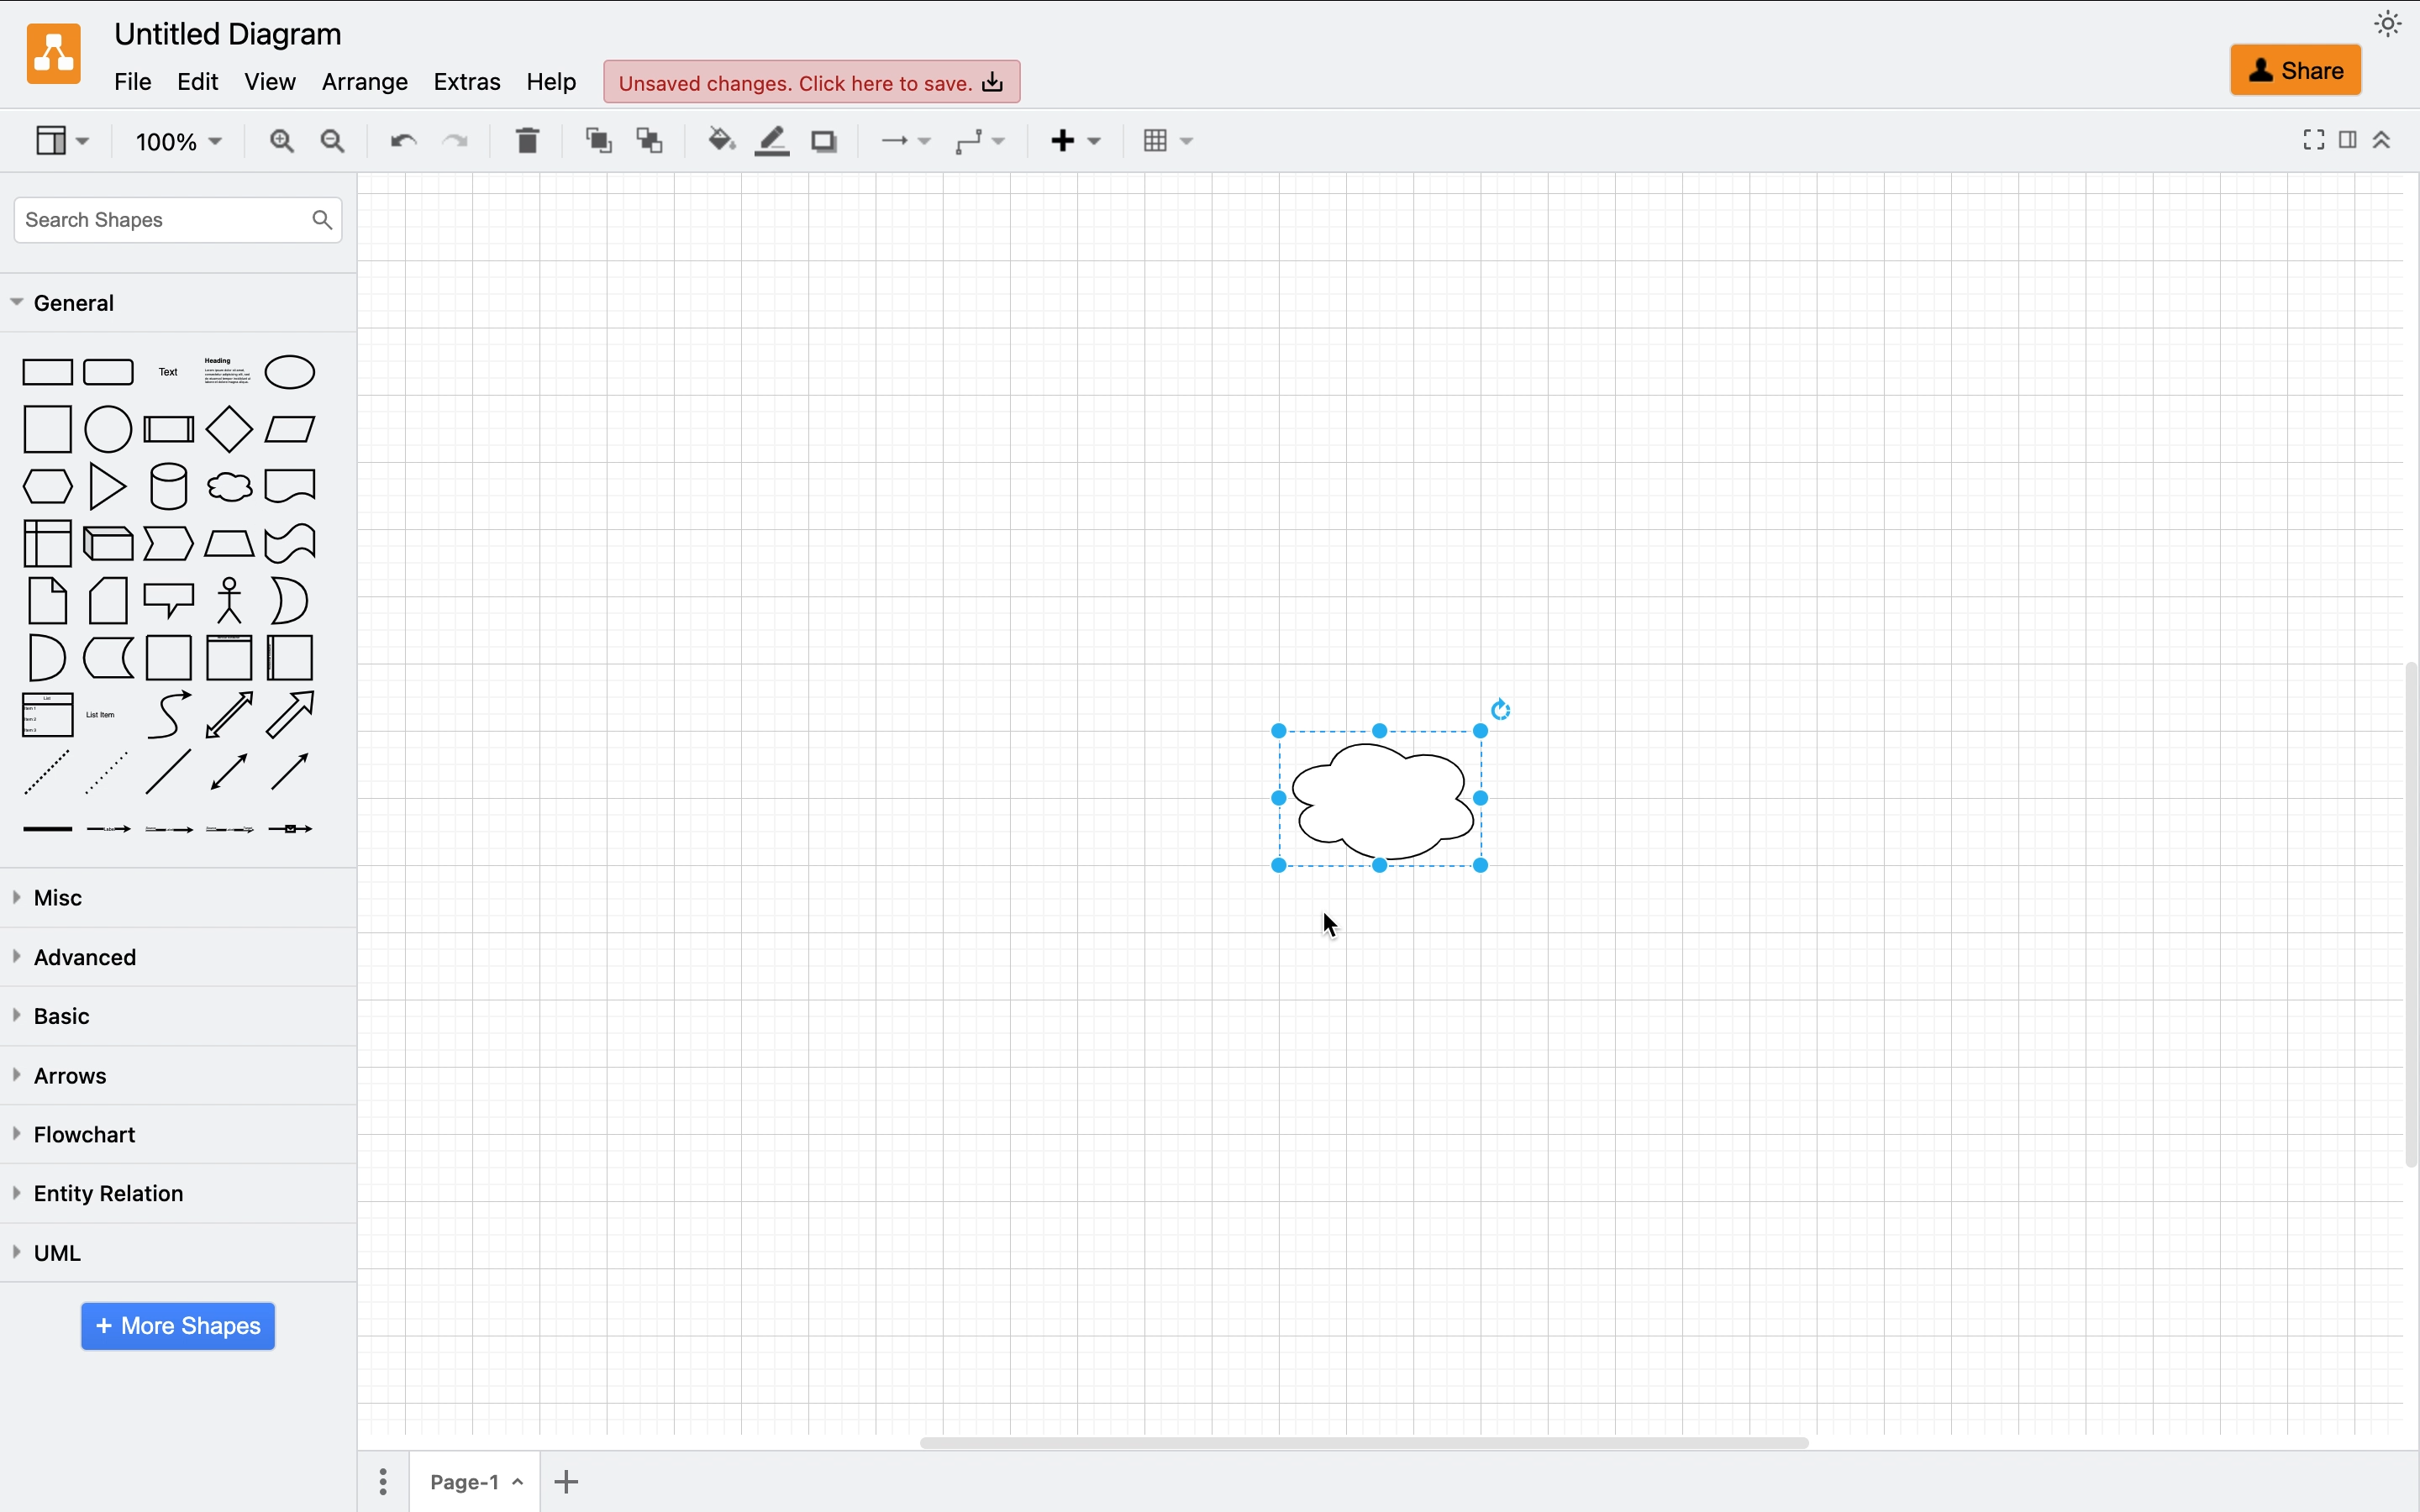 The width and height of the screenshot is (2420, 1512). What do you see at coordinates (592, 142) in the screenshot?
I see `to front` at bounding box center [592, 142].